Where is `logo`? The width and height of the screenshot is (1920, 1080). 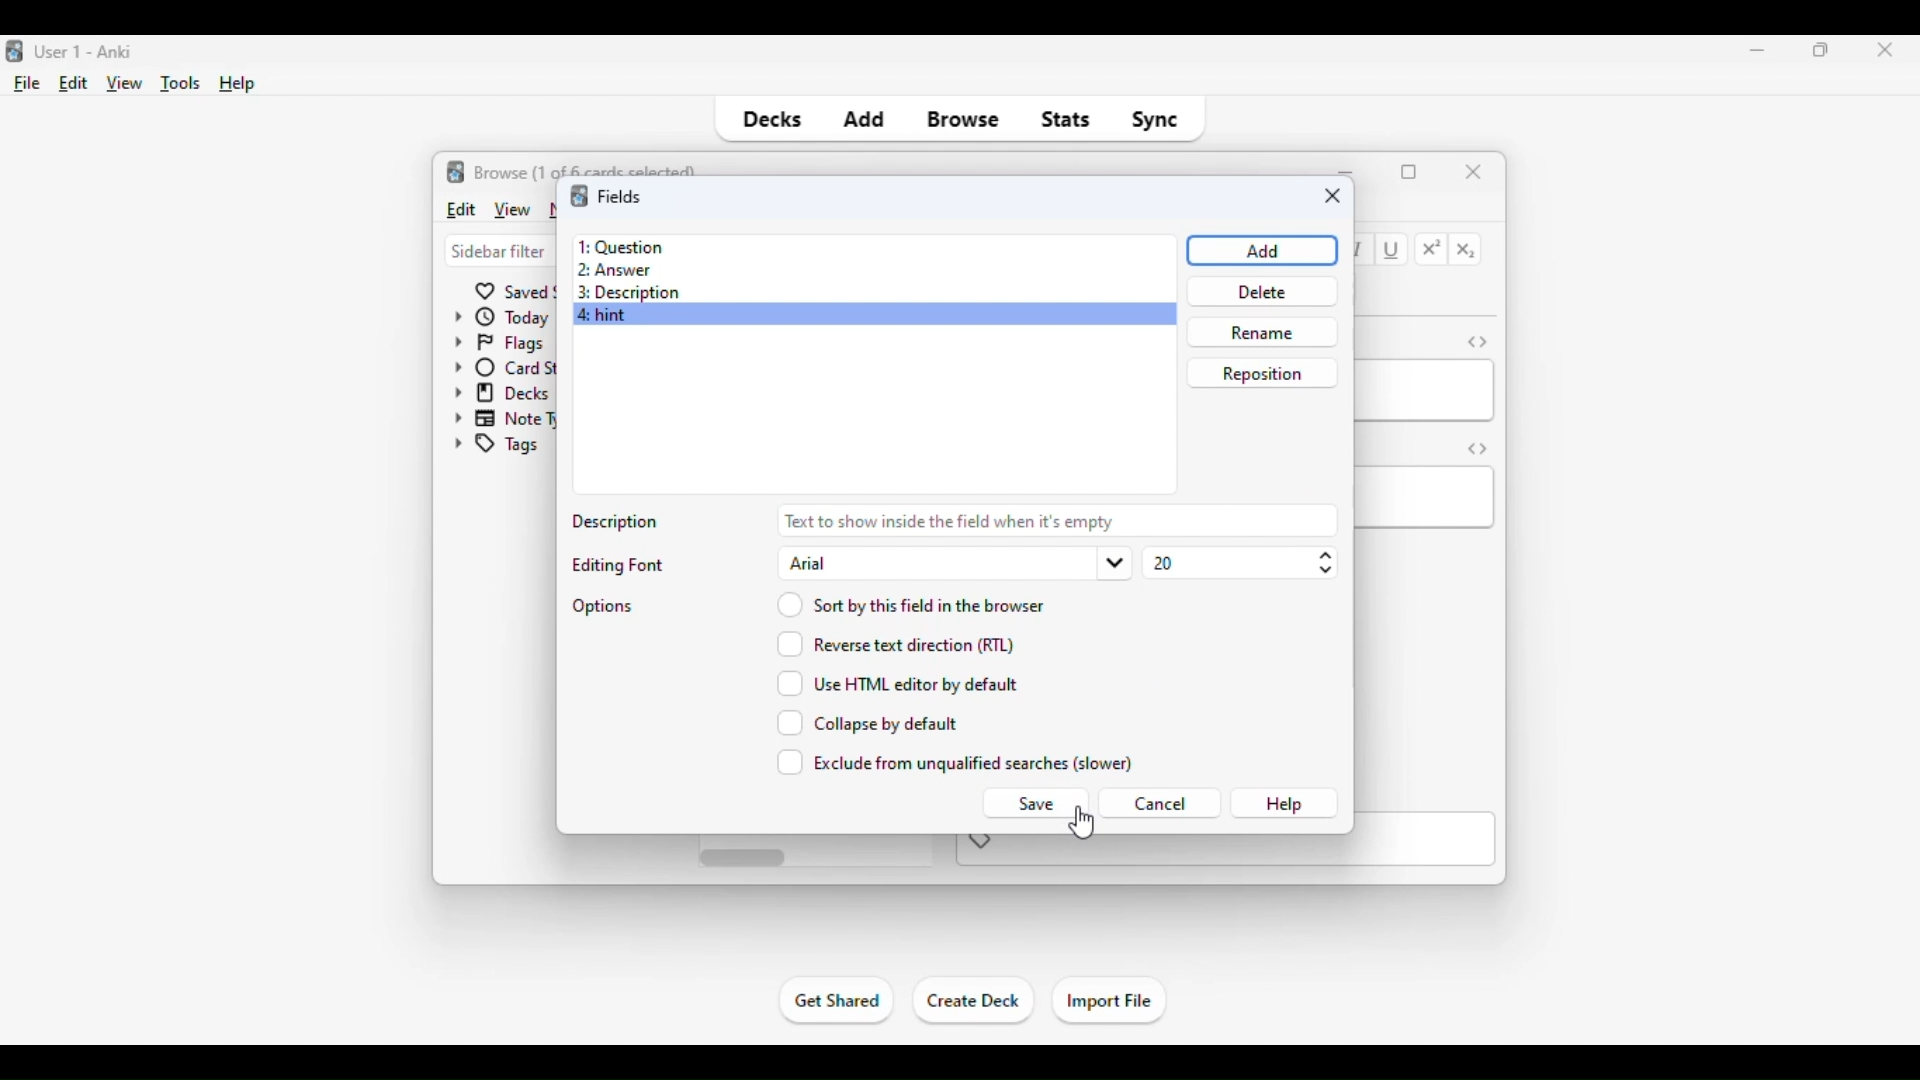 logo is located at coordinates (456, 171).